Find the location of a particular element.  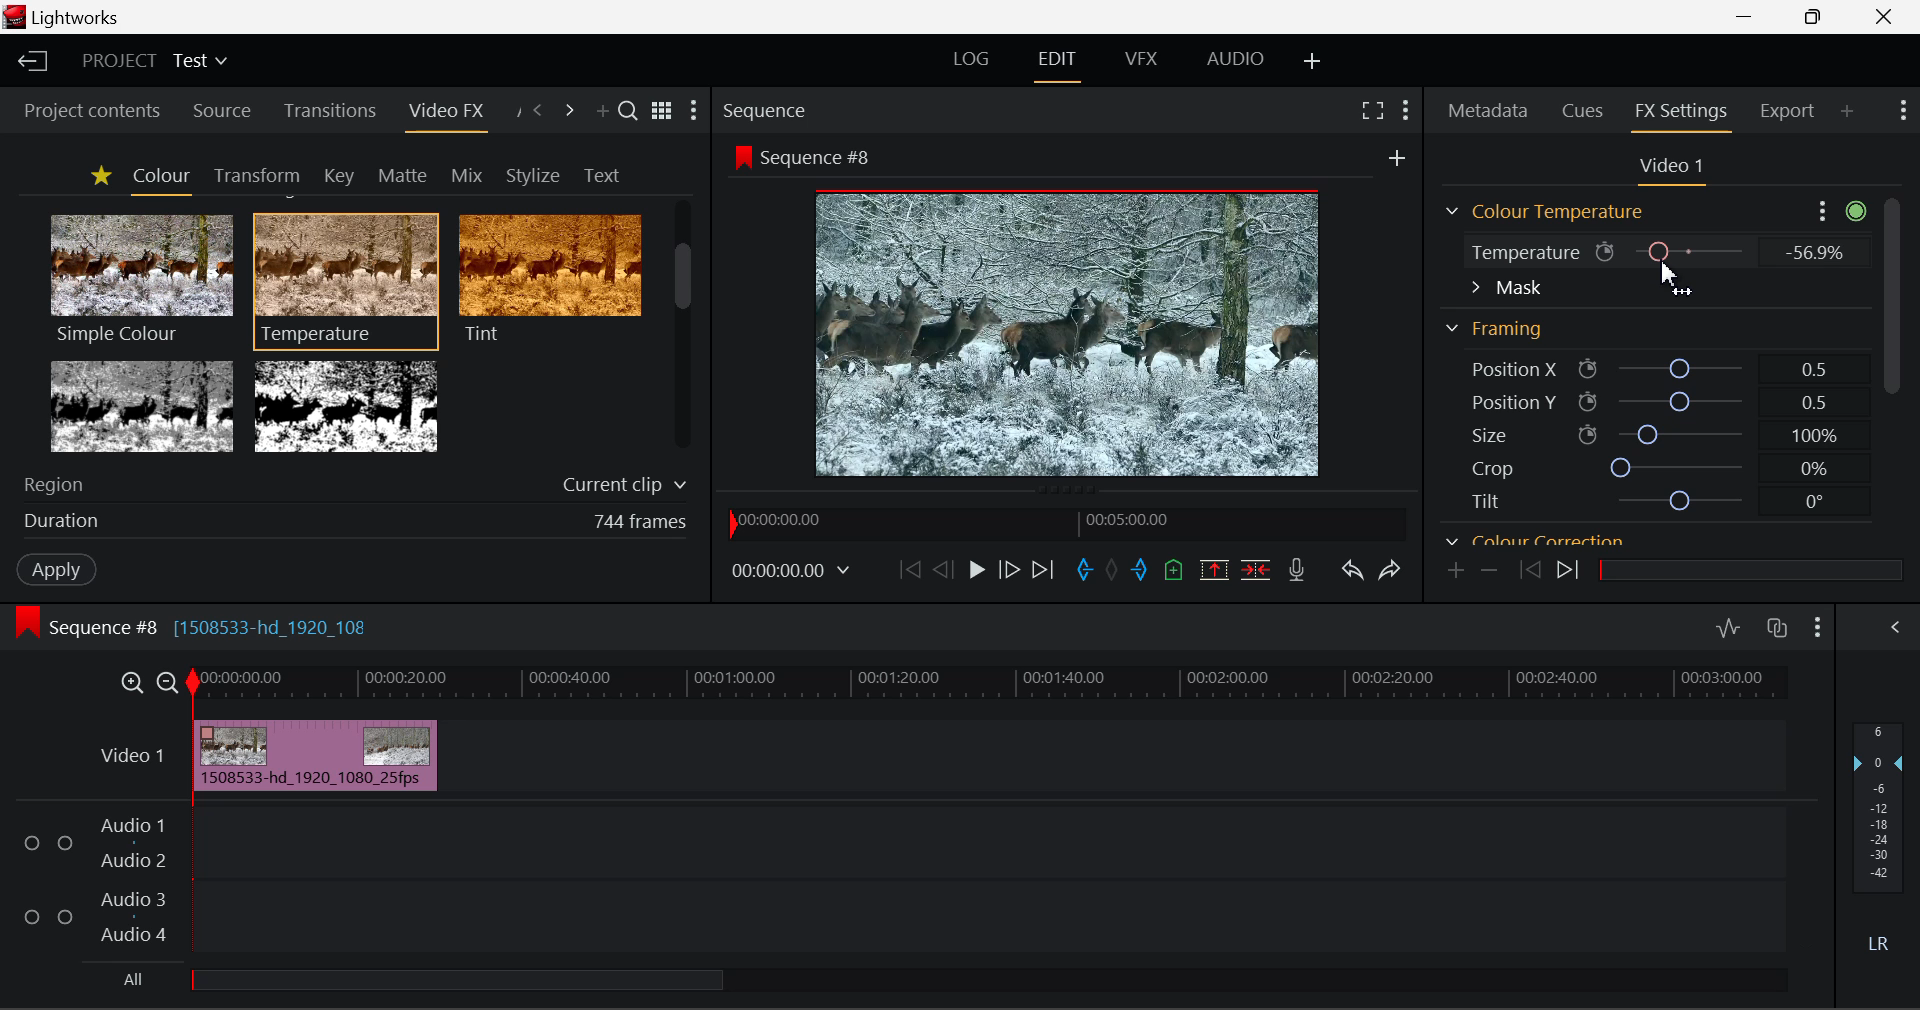

Previous Panel is located at coordinates (540, 113).